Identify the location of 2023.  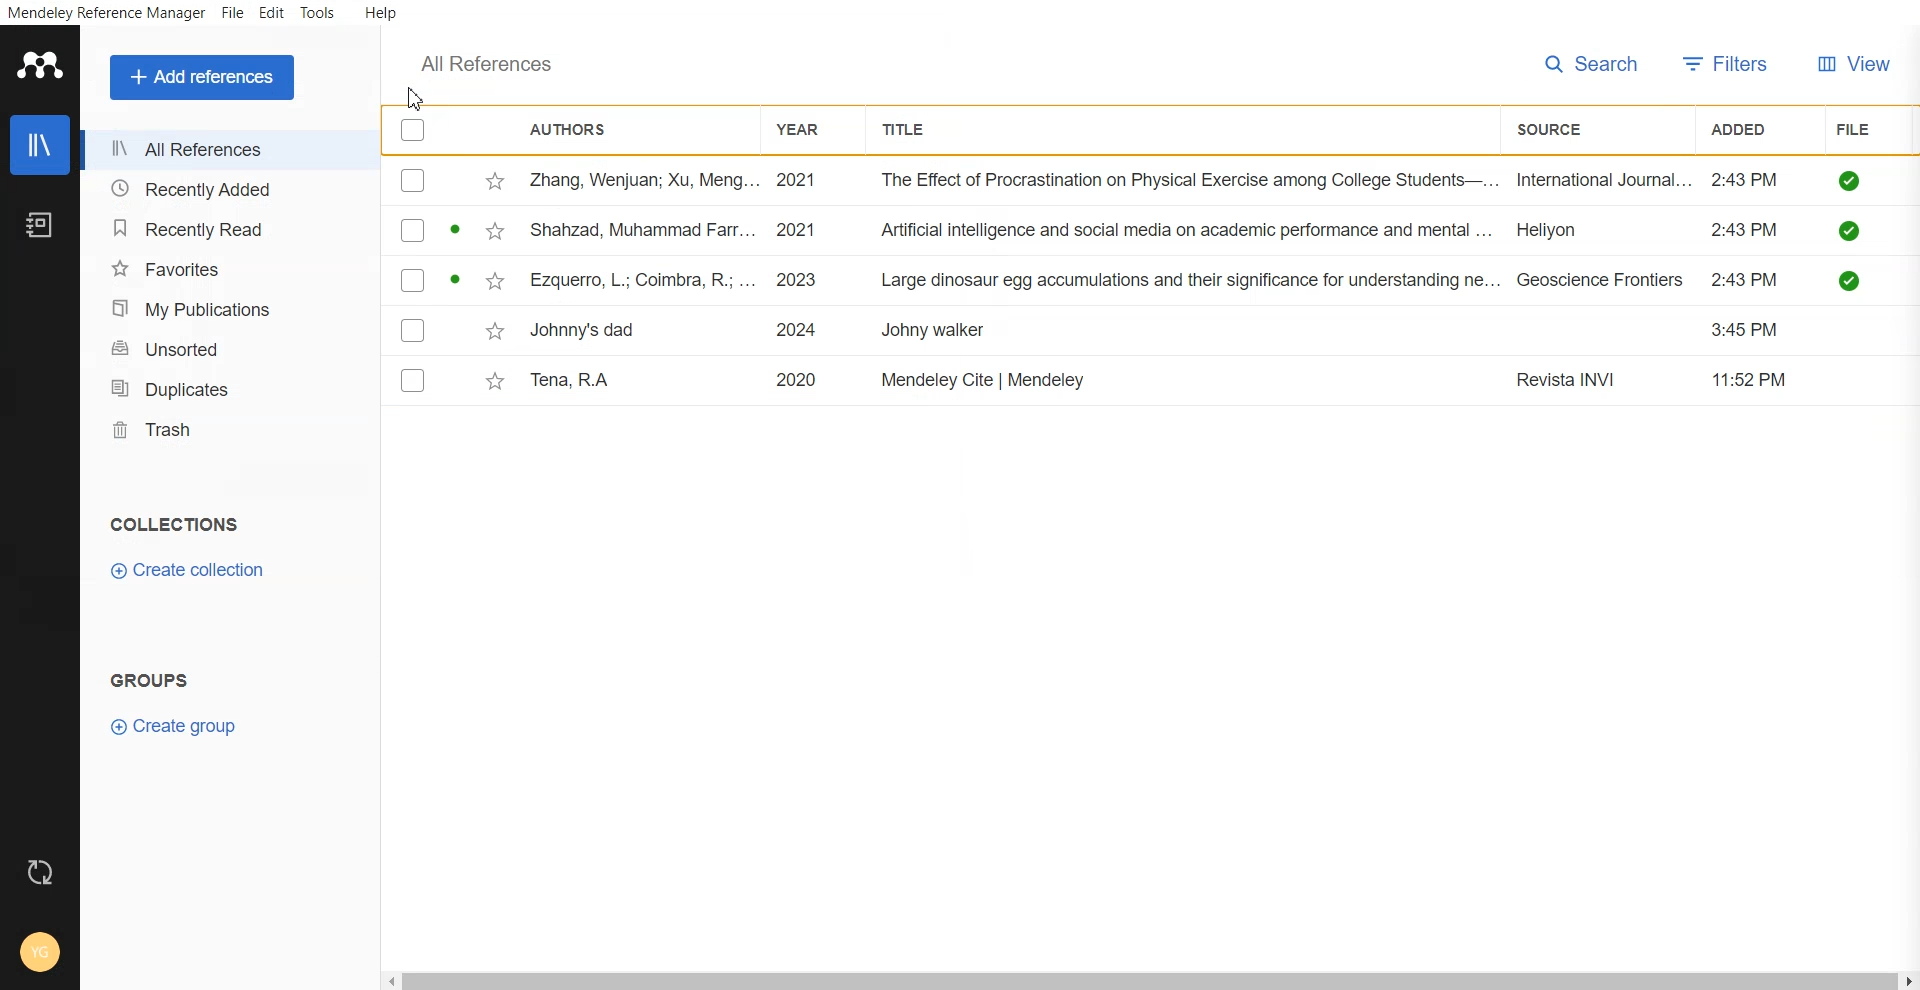
(801, 279).